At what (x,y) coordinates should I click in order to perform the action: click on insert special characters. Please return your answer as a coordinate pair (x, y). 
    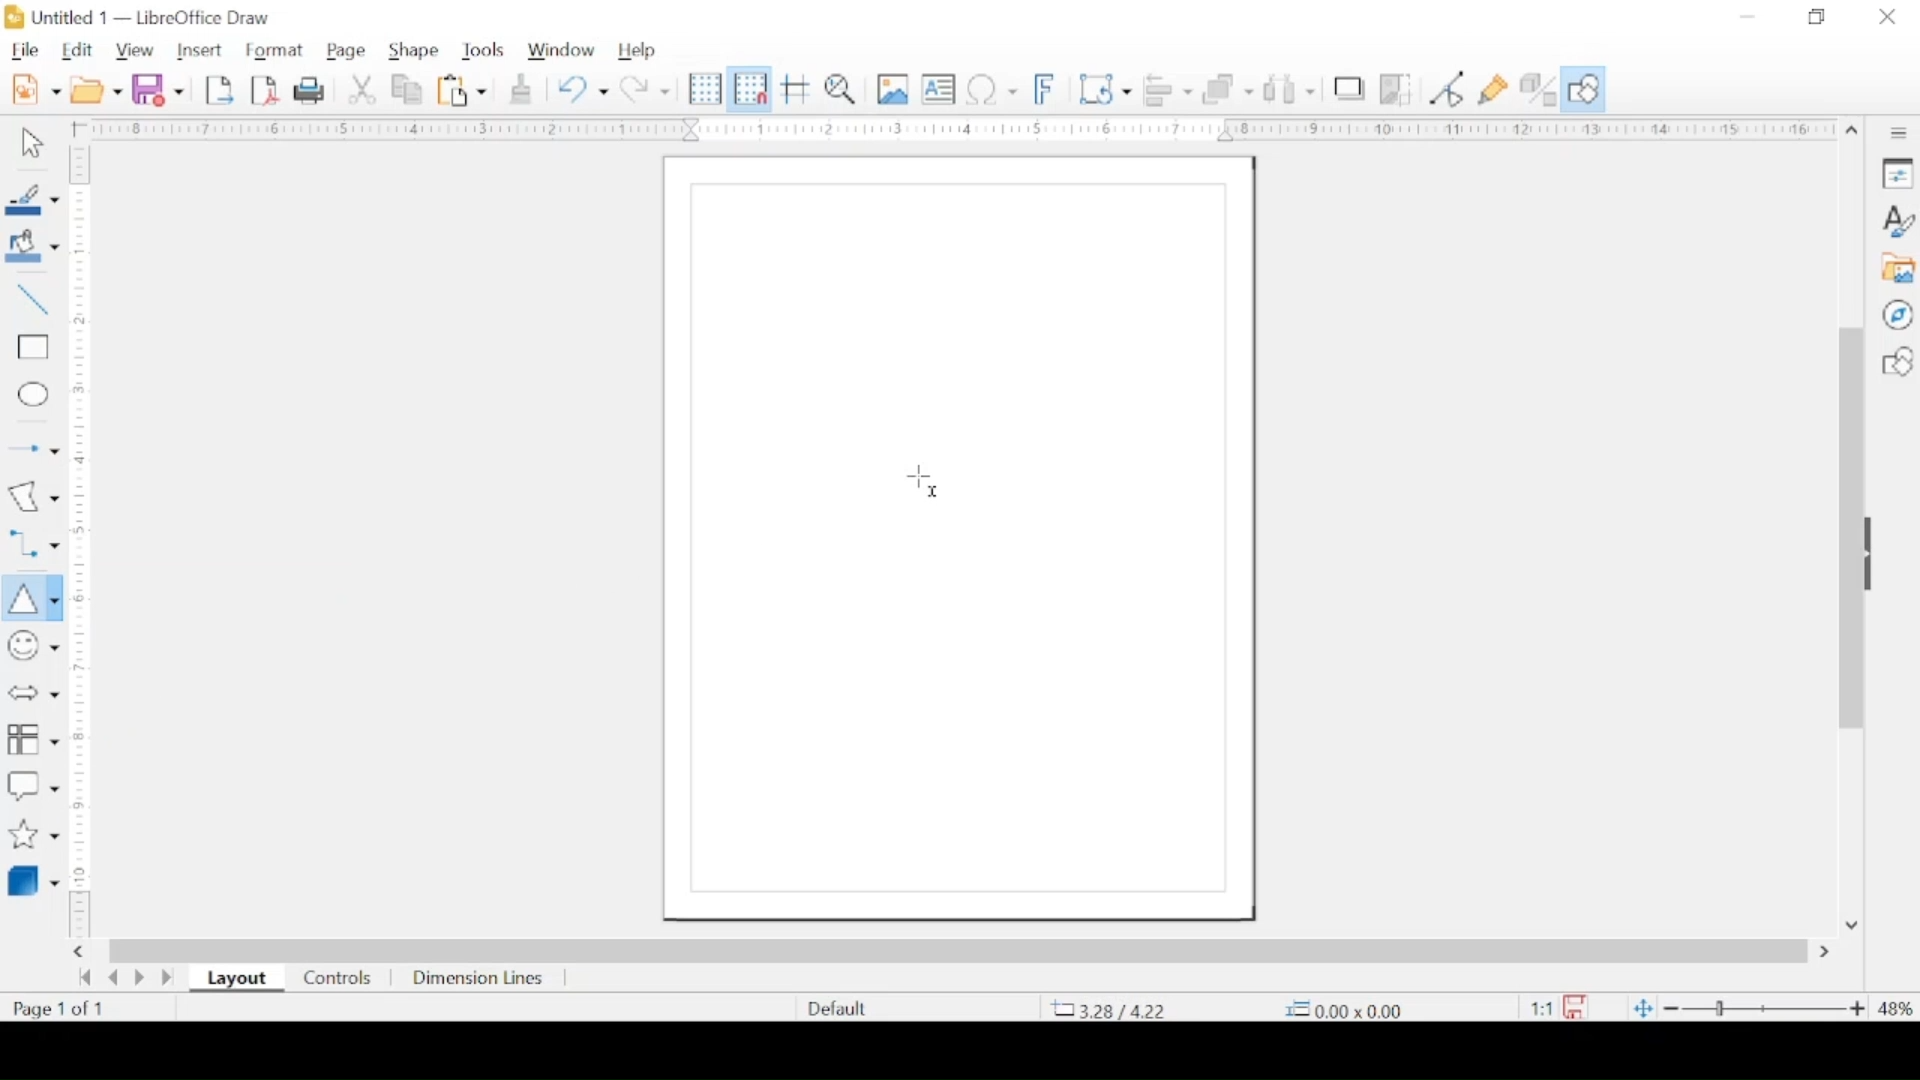
    Looking at the image, I should click on (991, 88).